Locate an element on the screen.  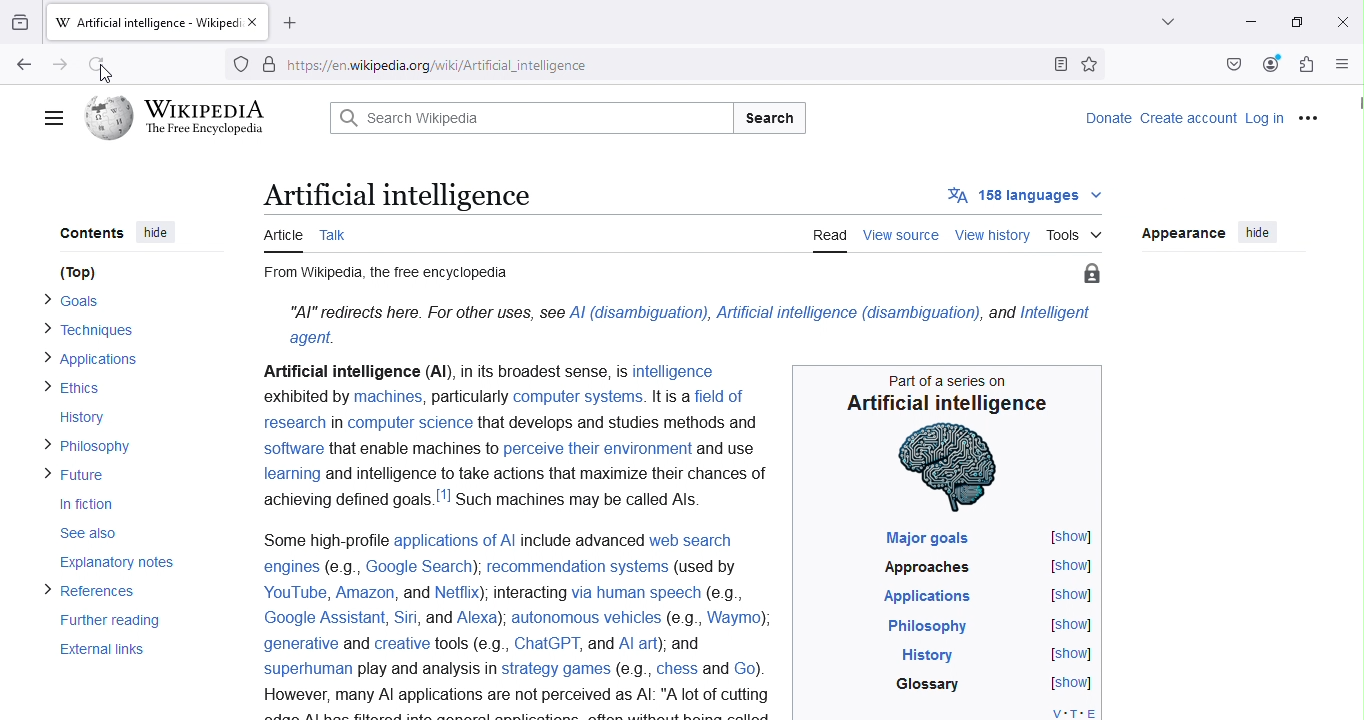
Width is located at coordinates (1166, 410).